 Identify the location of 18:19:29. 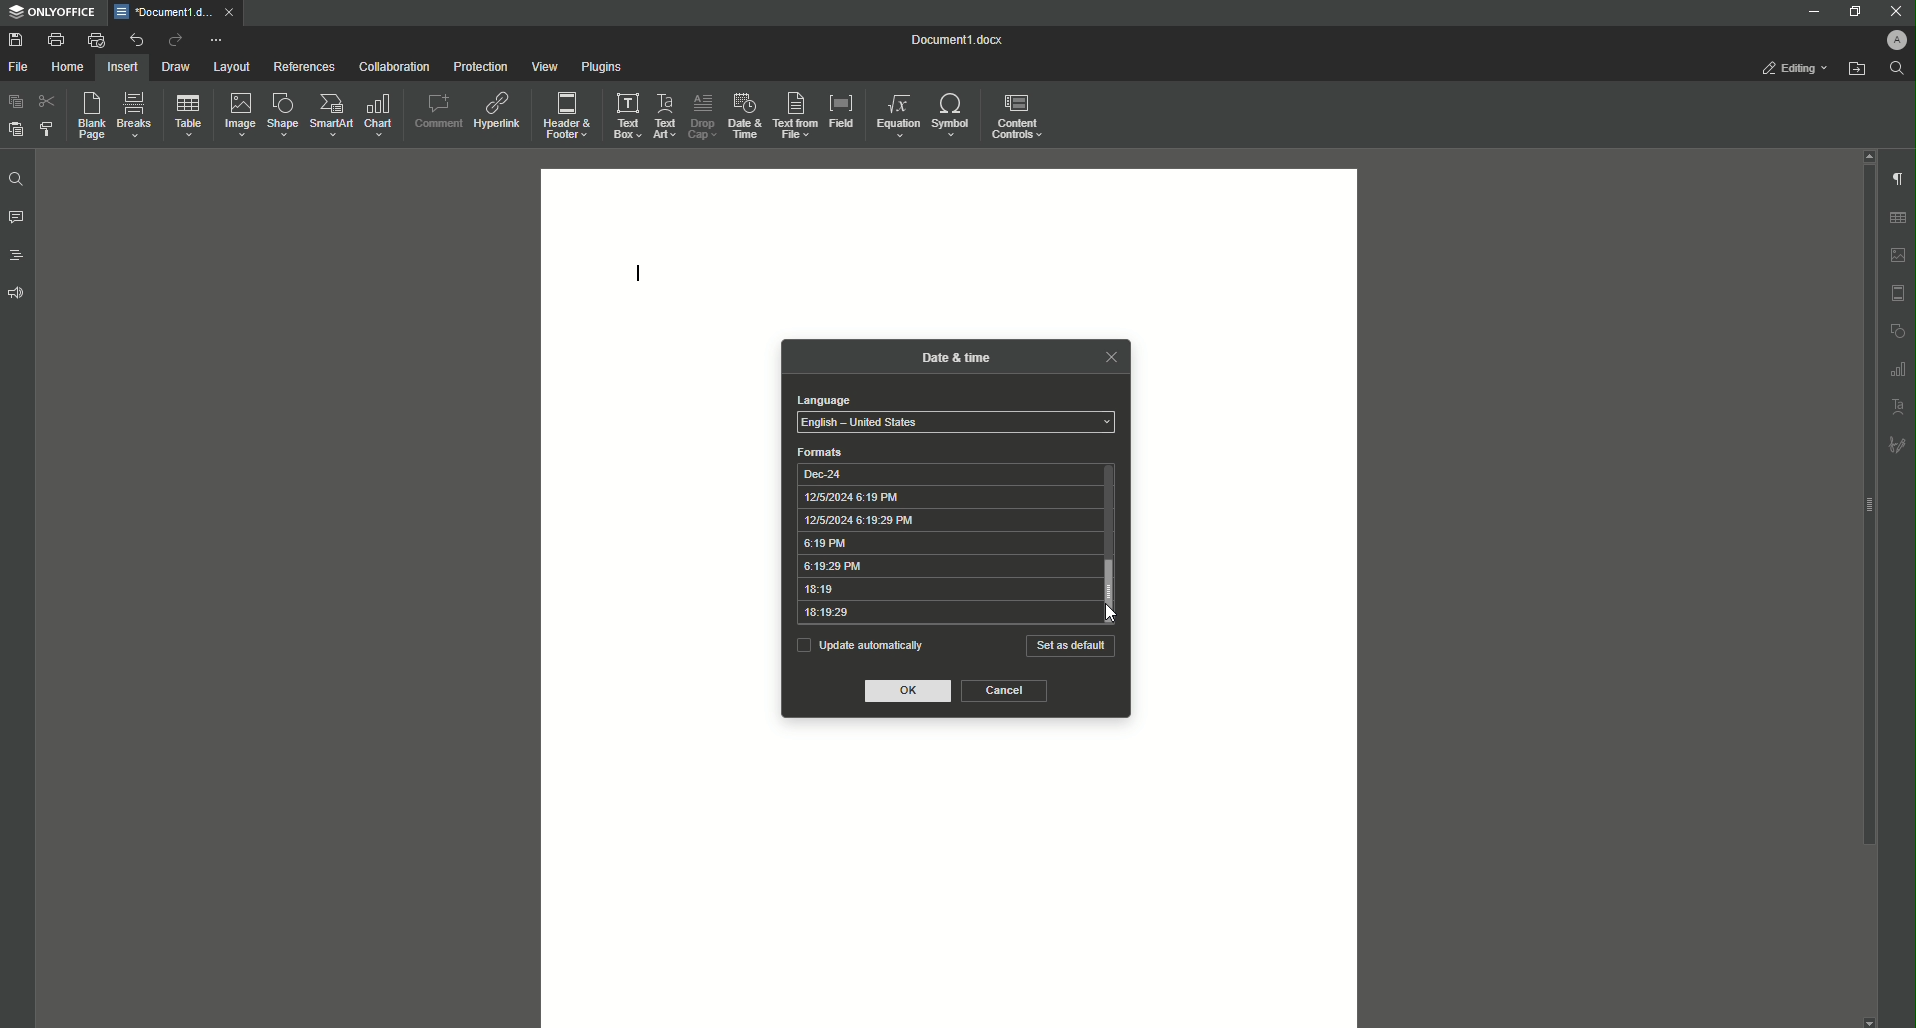
(944, 614).